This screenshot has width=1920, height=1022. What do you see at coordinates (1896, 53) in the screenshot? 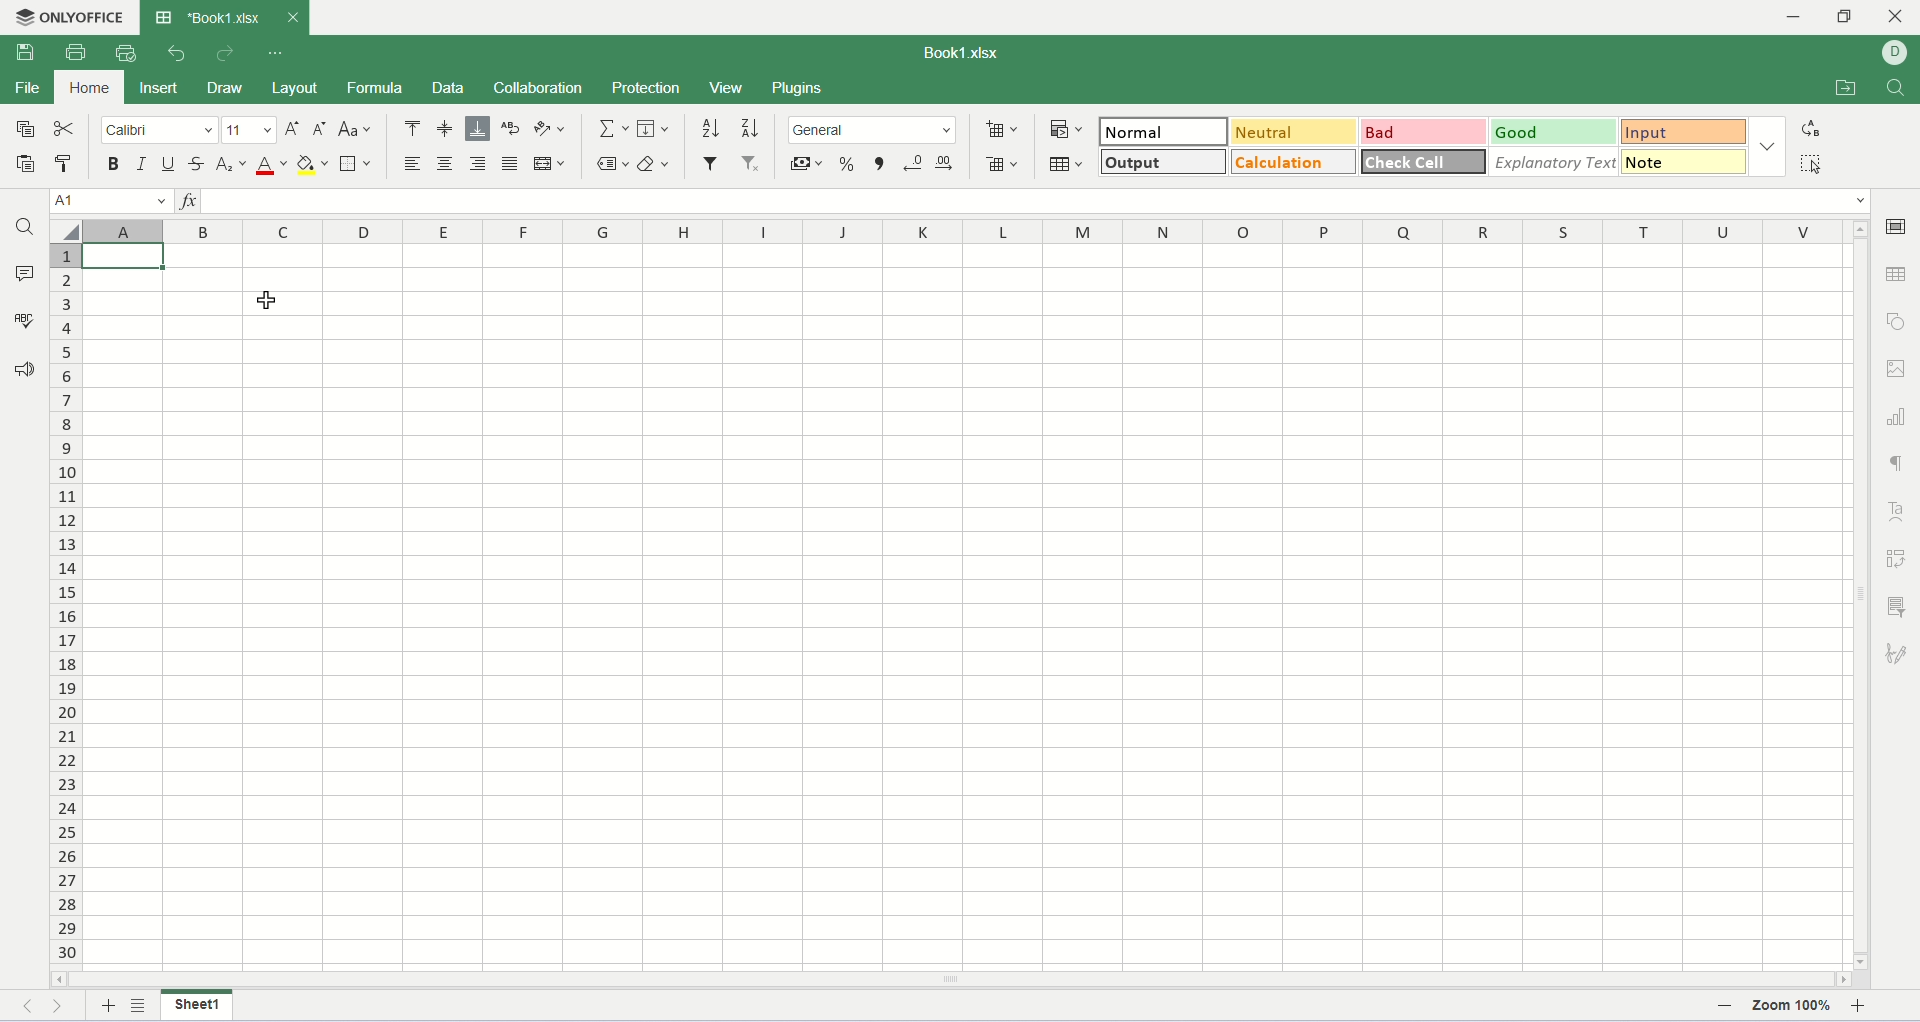
I see `username` at bounding box center [1896, 53].